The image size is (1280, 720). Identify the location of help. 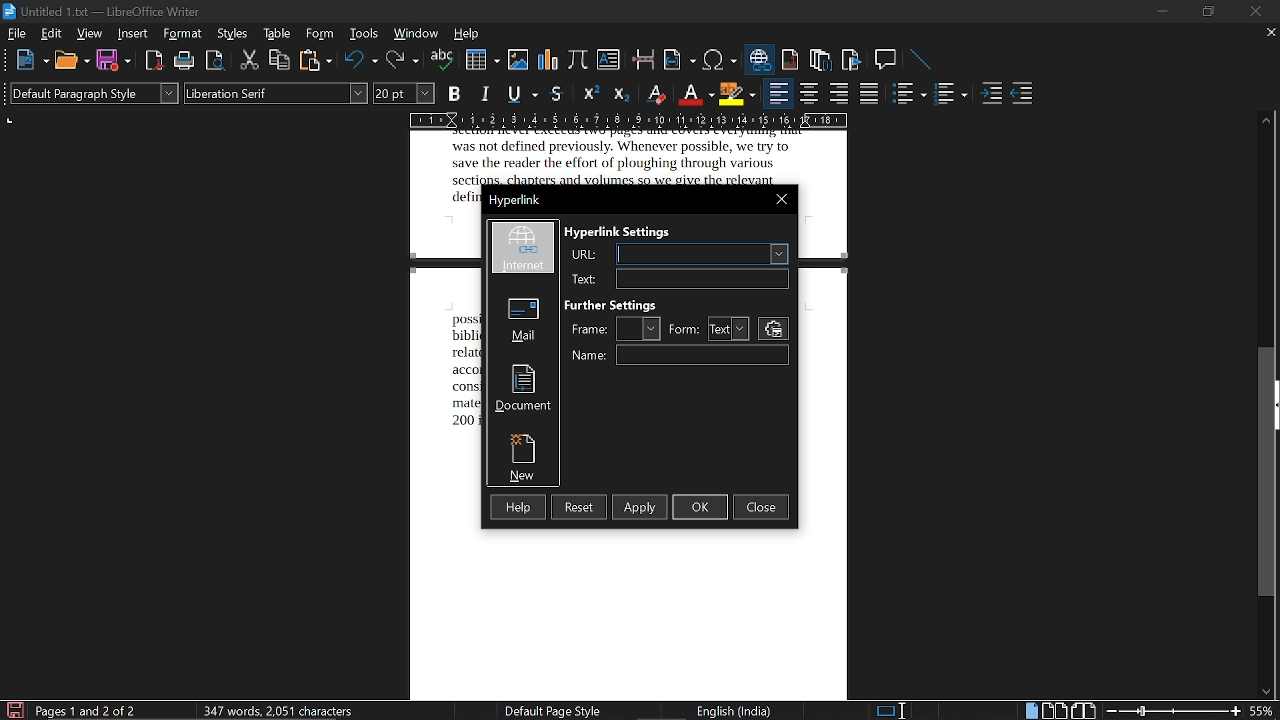
(518, 507).